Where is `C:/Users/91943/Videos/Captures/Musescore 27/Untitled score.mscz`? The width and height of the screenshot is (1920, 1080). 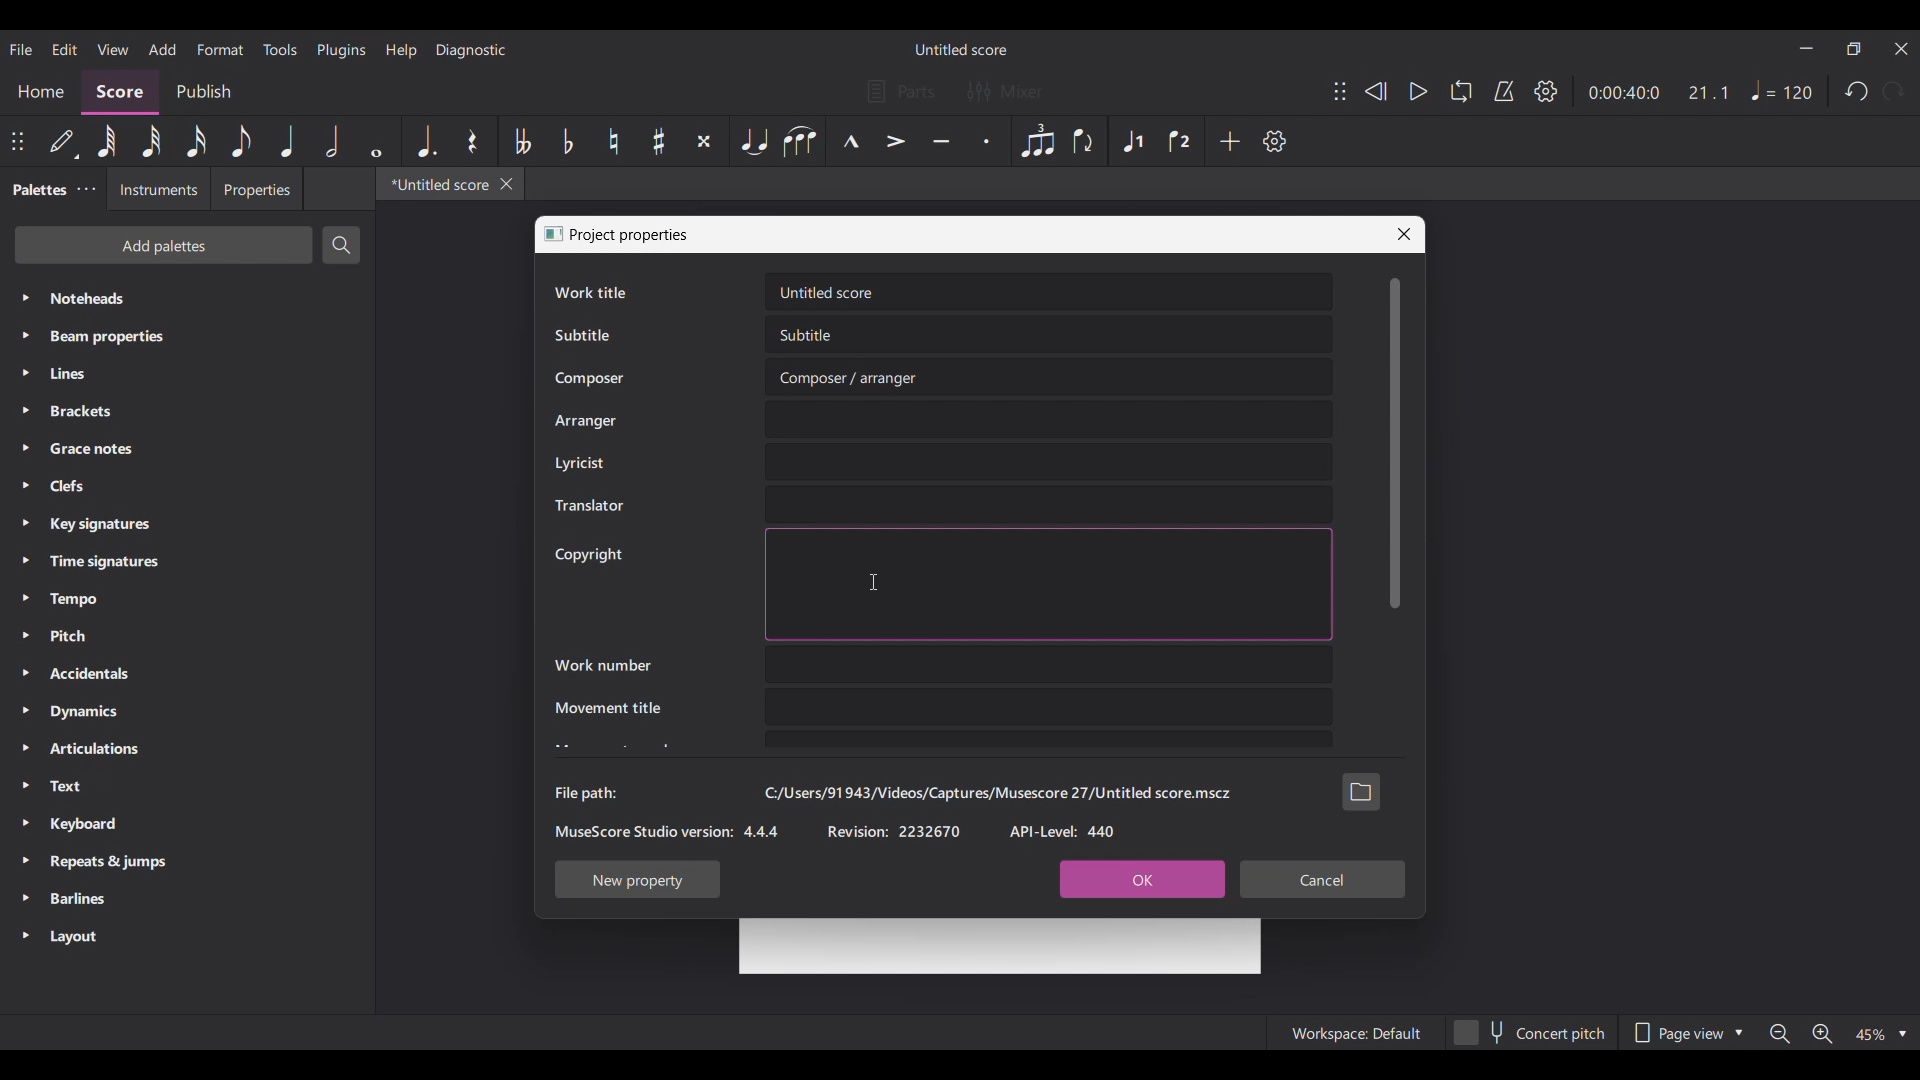
C:/Users/91943/Videos/Captures/Musescore 27/Untitled score.mscz is located at coordinates (997, 793).